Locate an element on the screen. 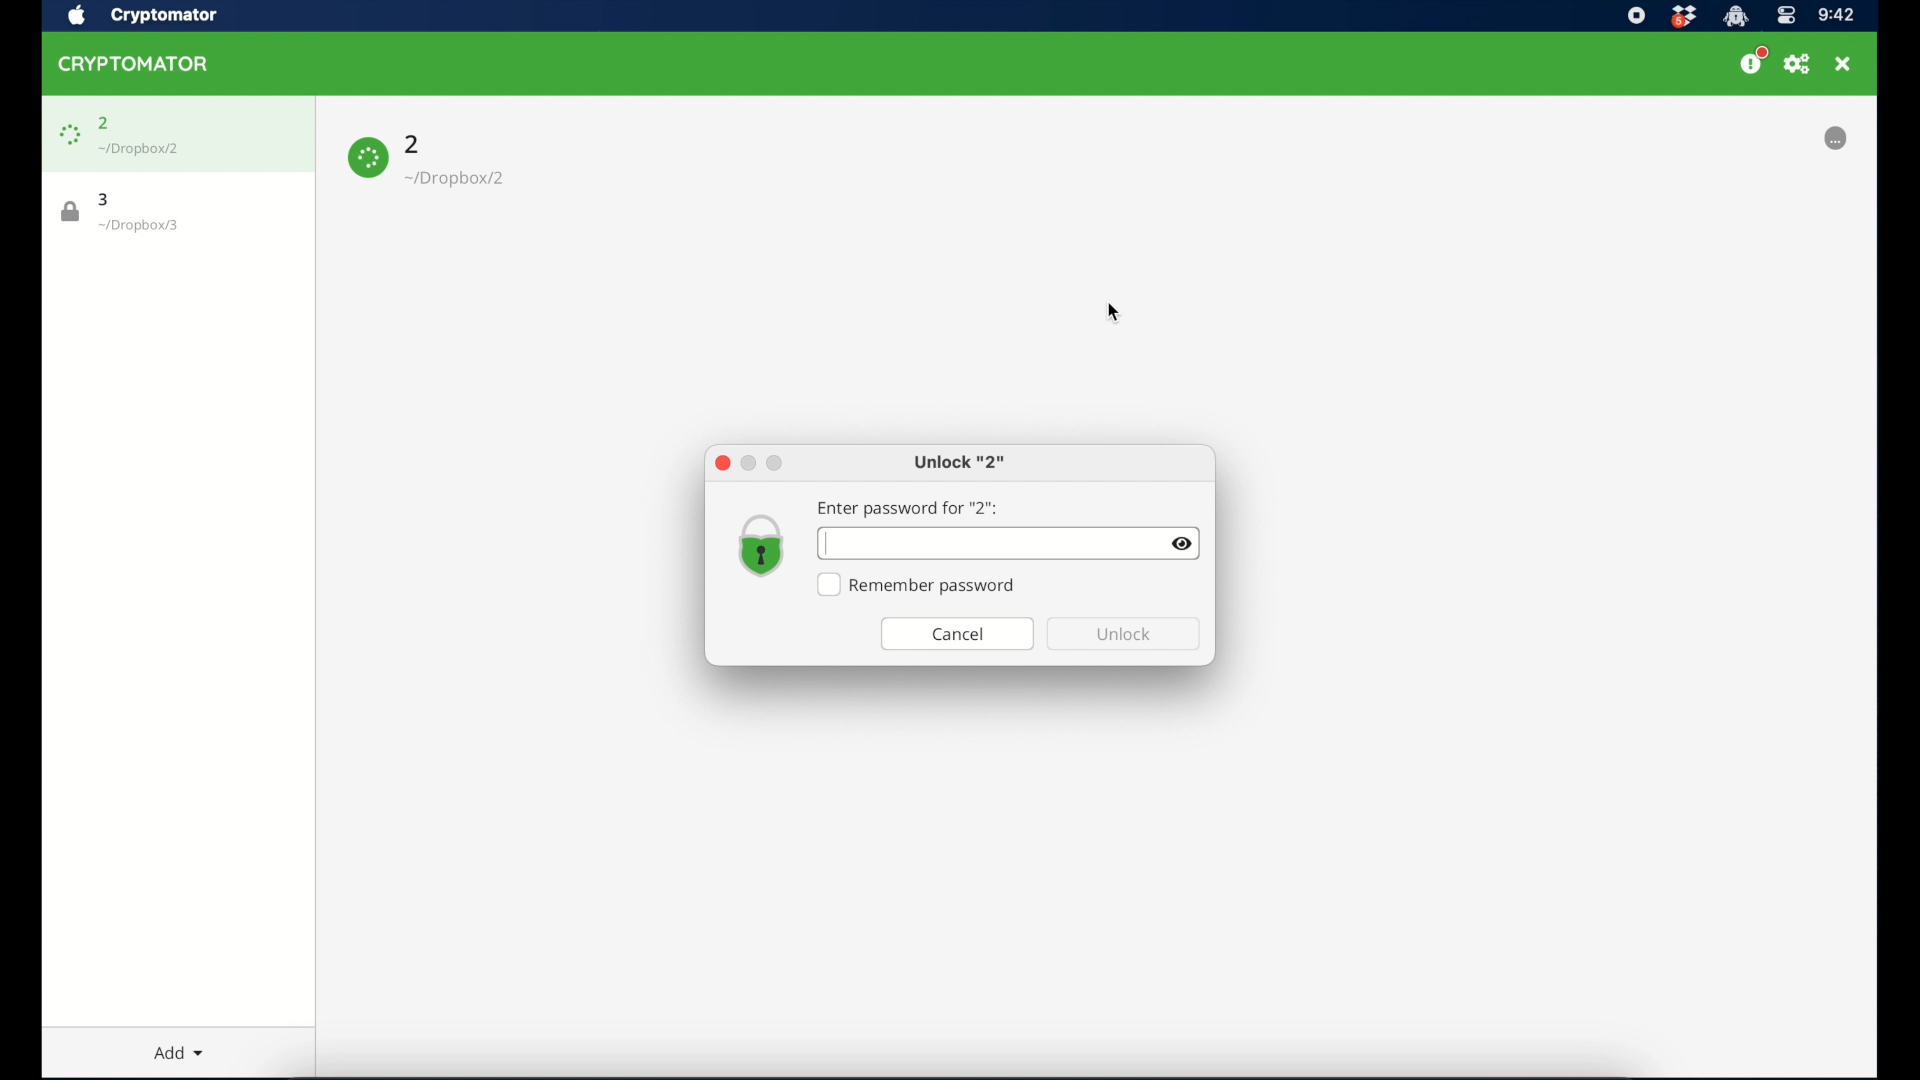 The height and width of the screenshot is (1080, 1920). 3 is located at coordinates (105, 199).